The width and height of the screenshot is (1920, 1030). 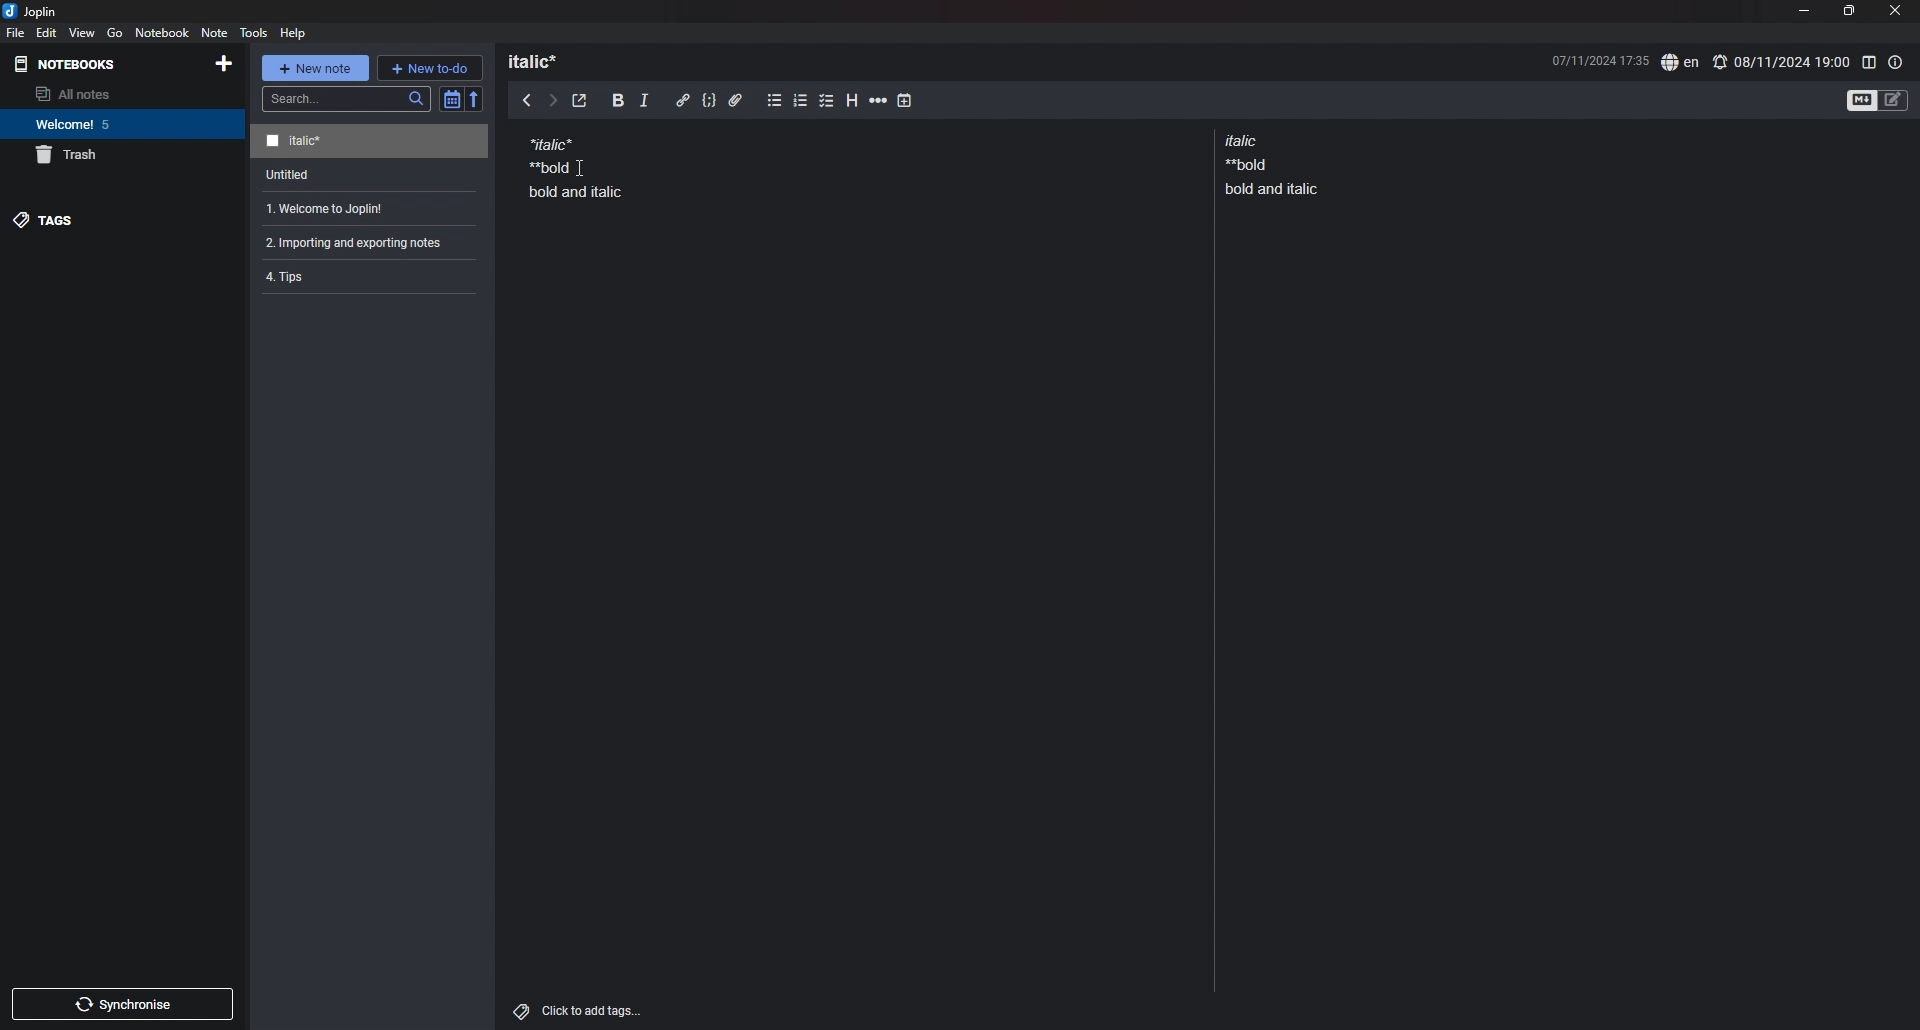 What do you see at coordinates (708, 101) in the screenshot?
I see `code` at bounding box center [708, 101].